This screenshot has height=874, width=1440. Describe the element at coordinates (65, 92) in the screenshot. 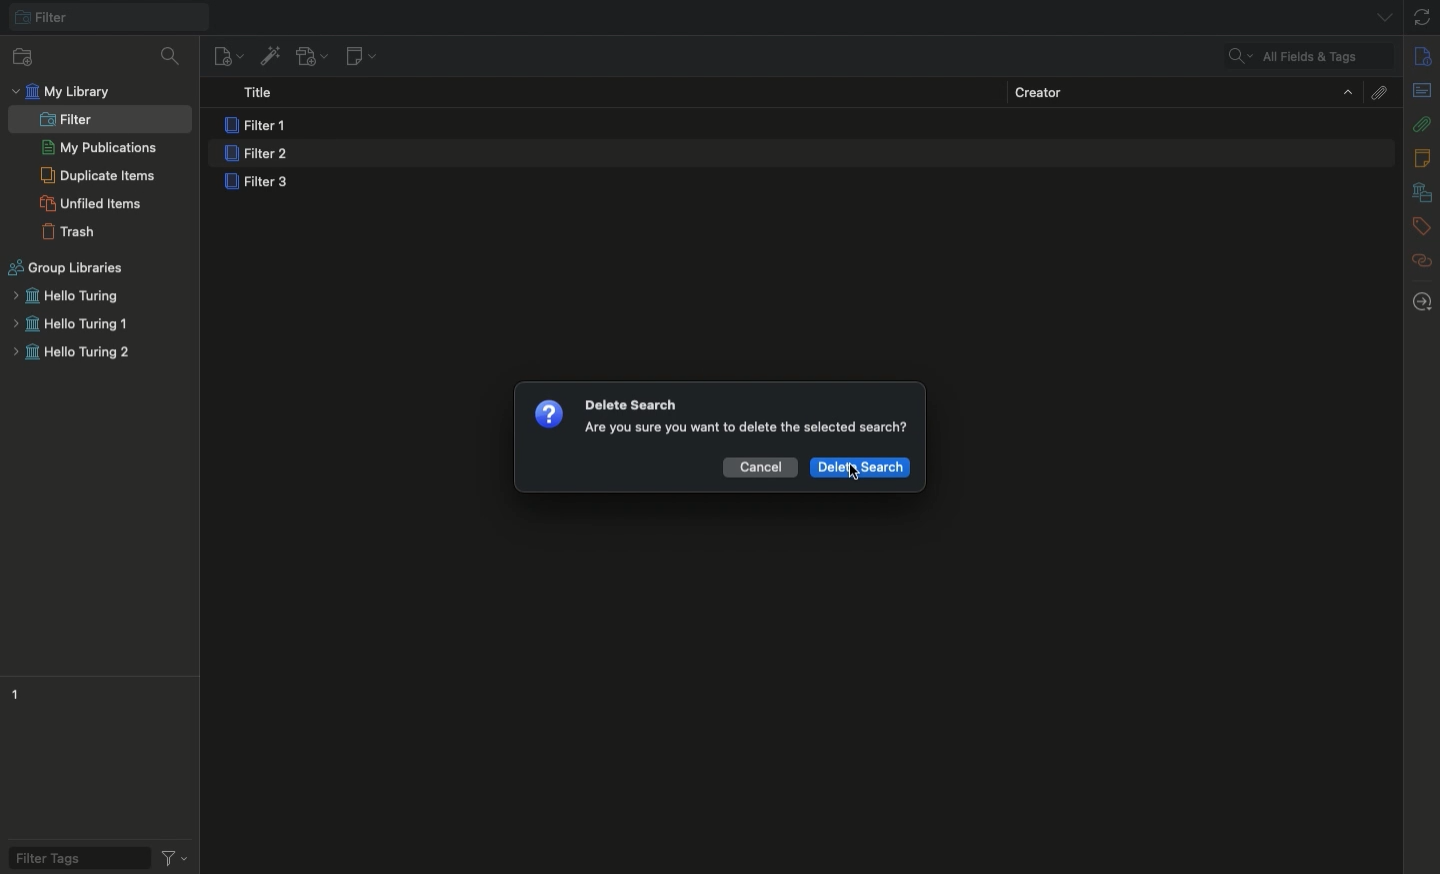

I see `My library` at that location.